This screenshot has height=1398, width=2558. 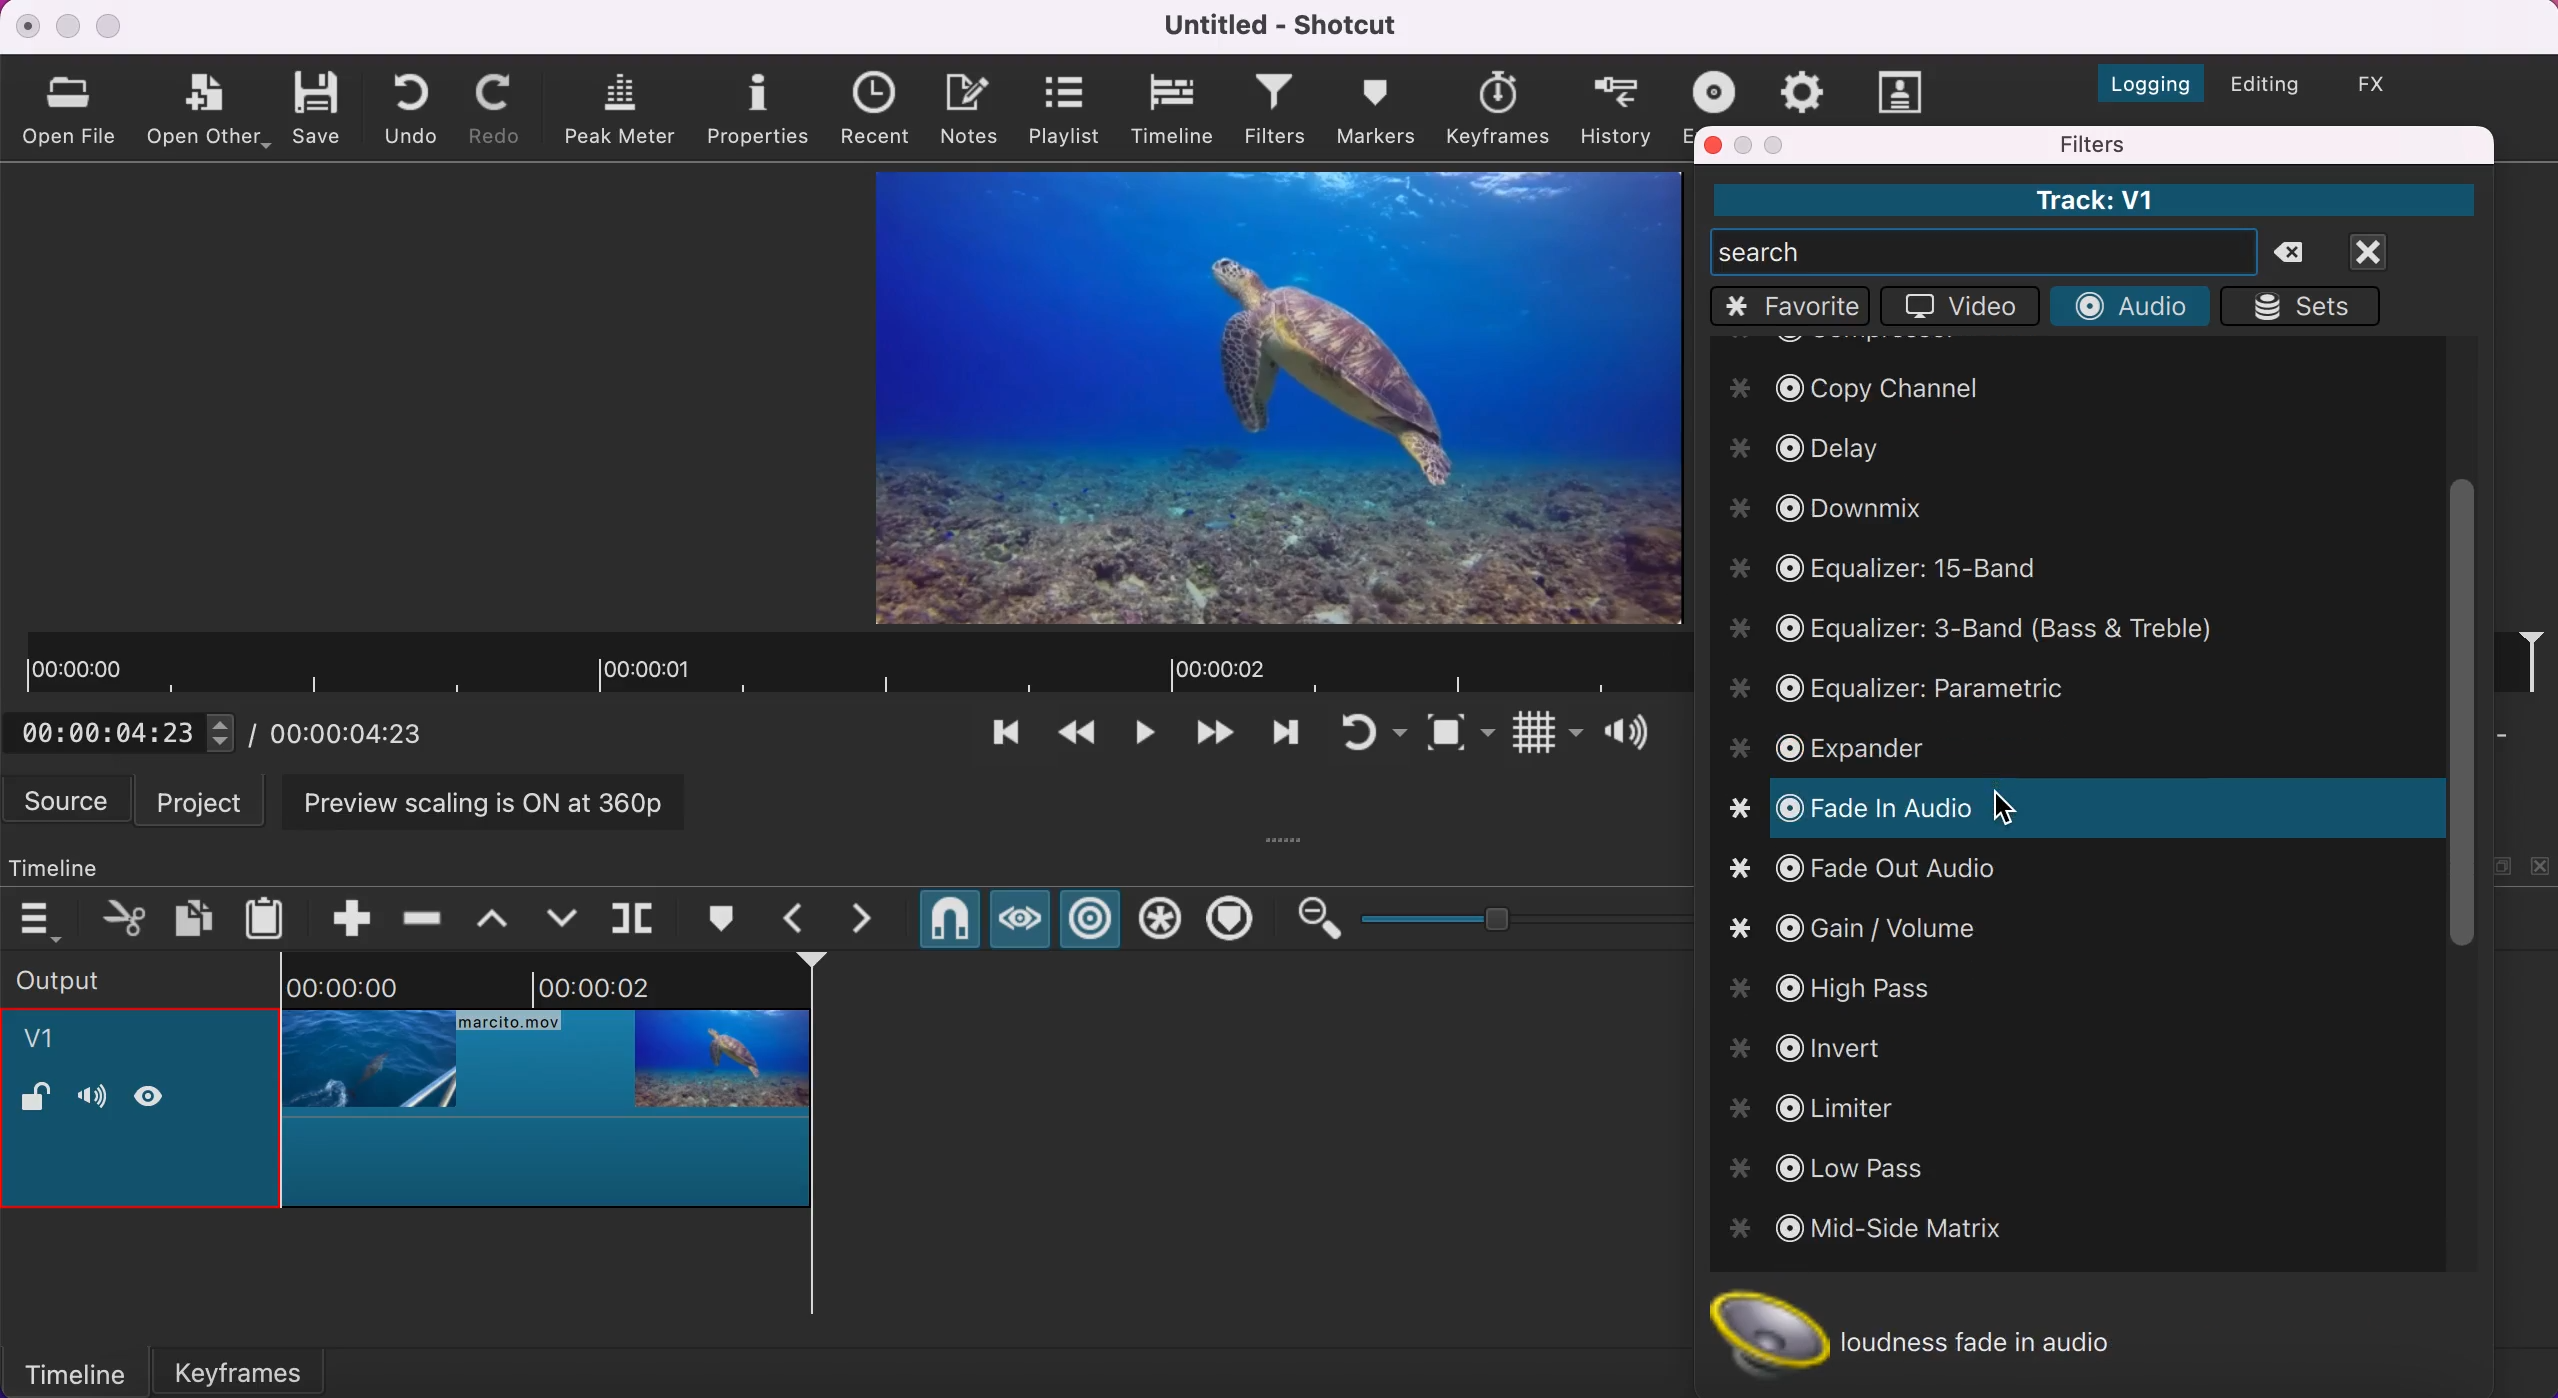 I want to click on open file, so click(x=74, y=108).